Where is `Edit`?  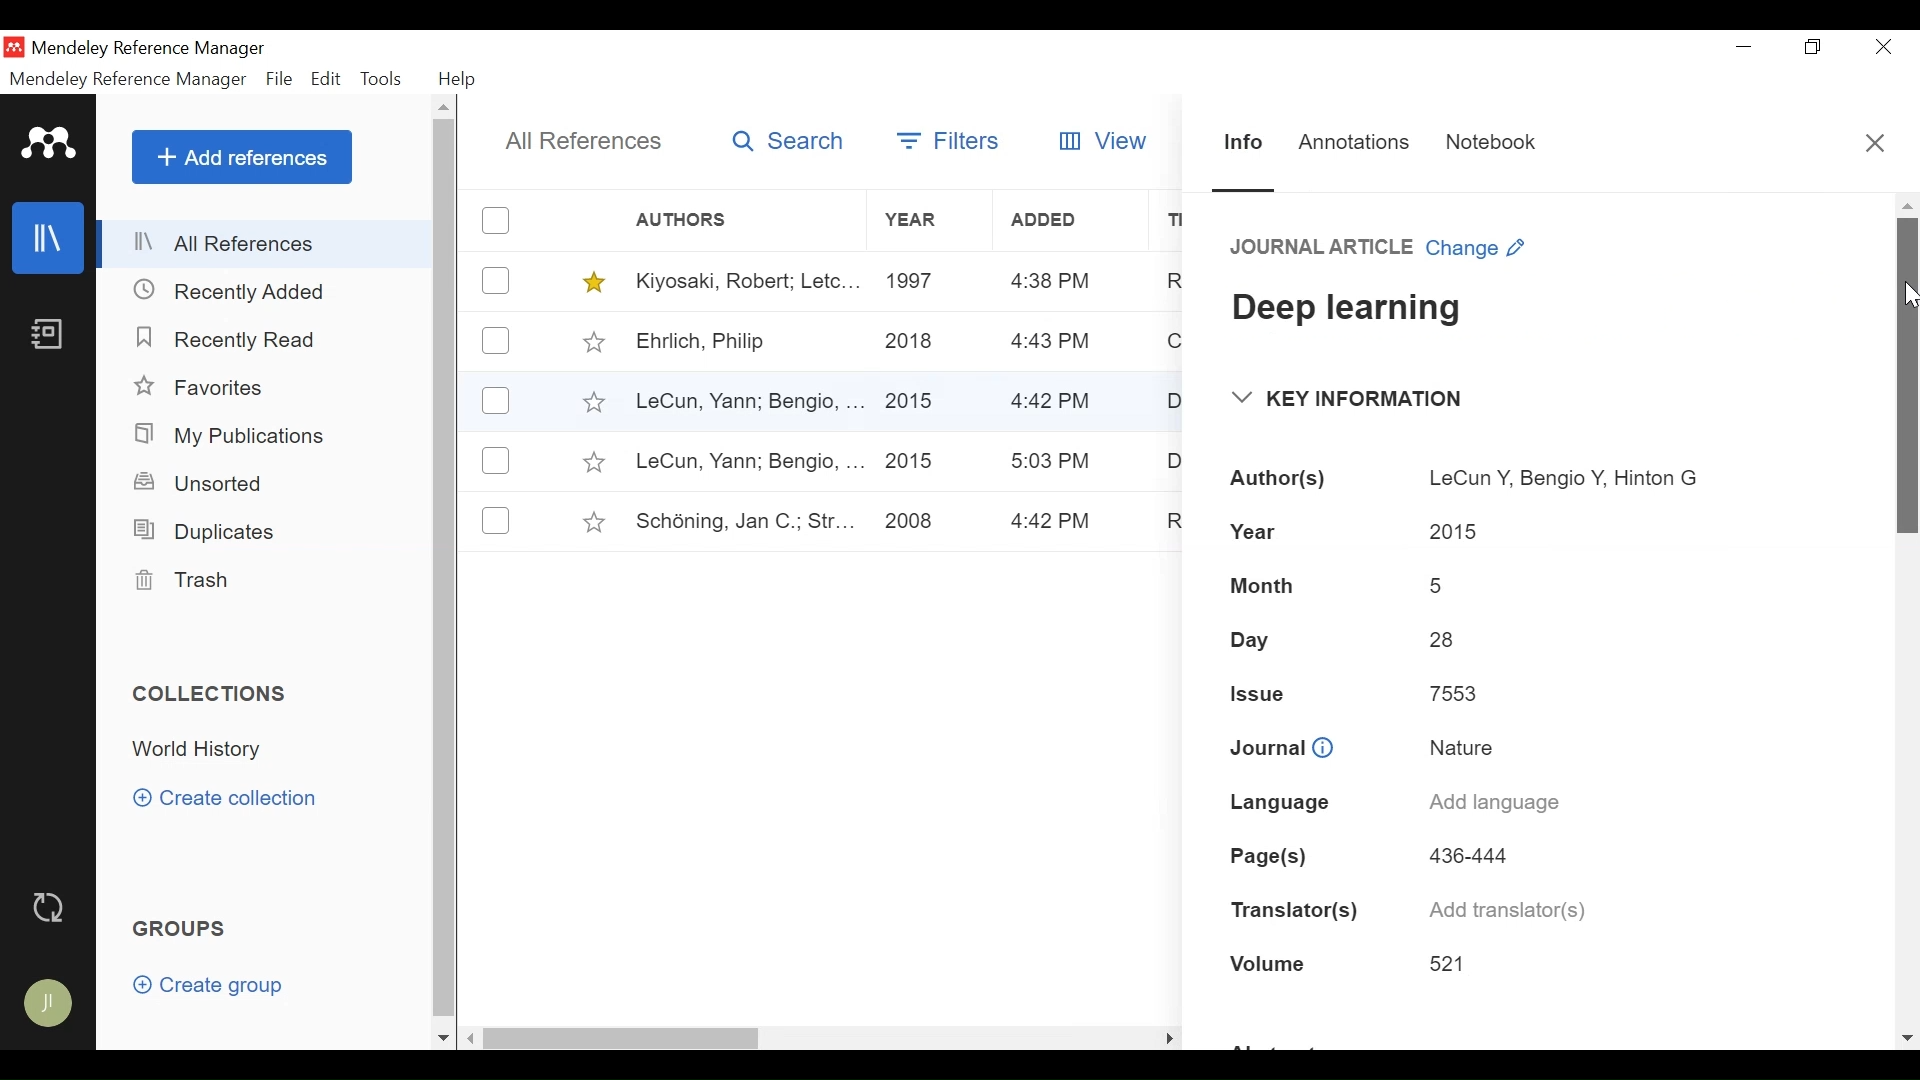 Edit is located at coordinates (327, 79).